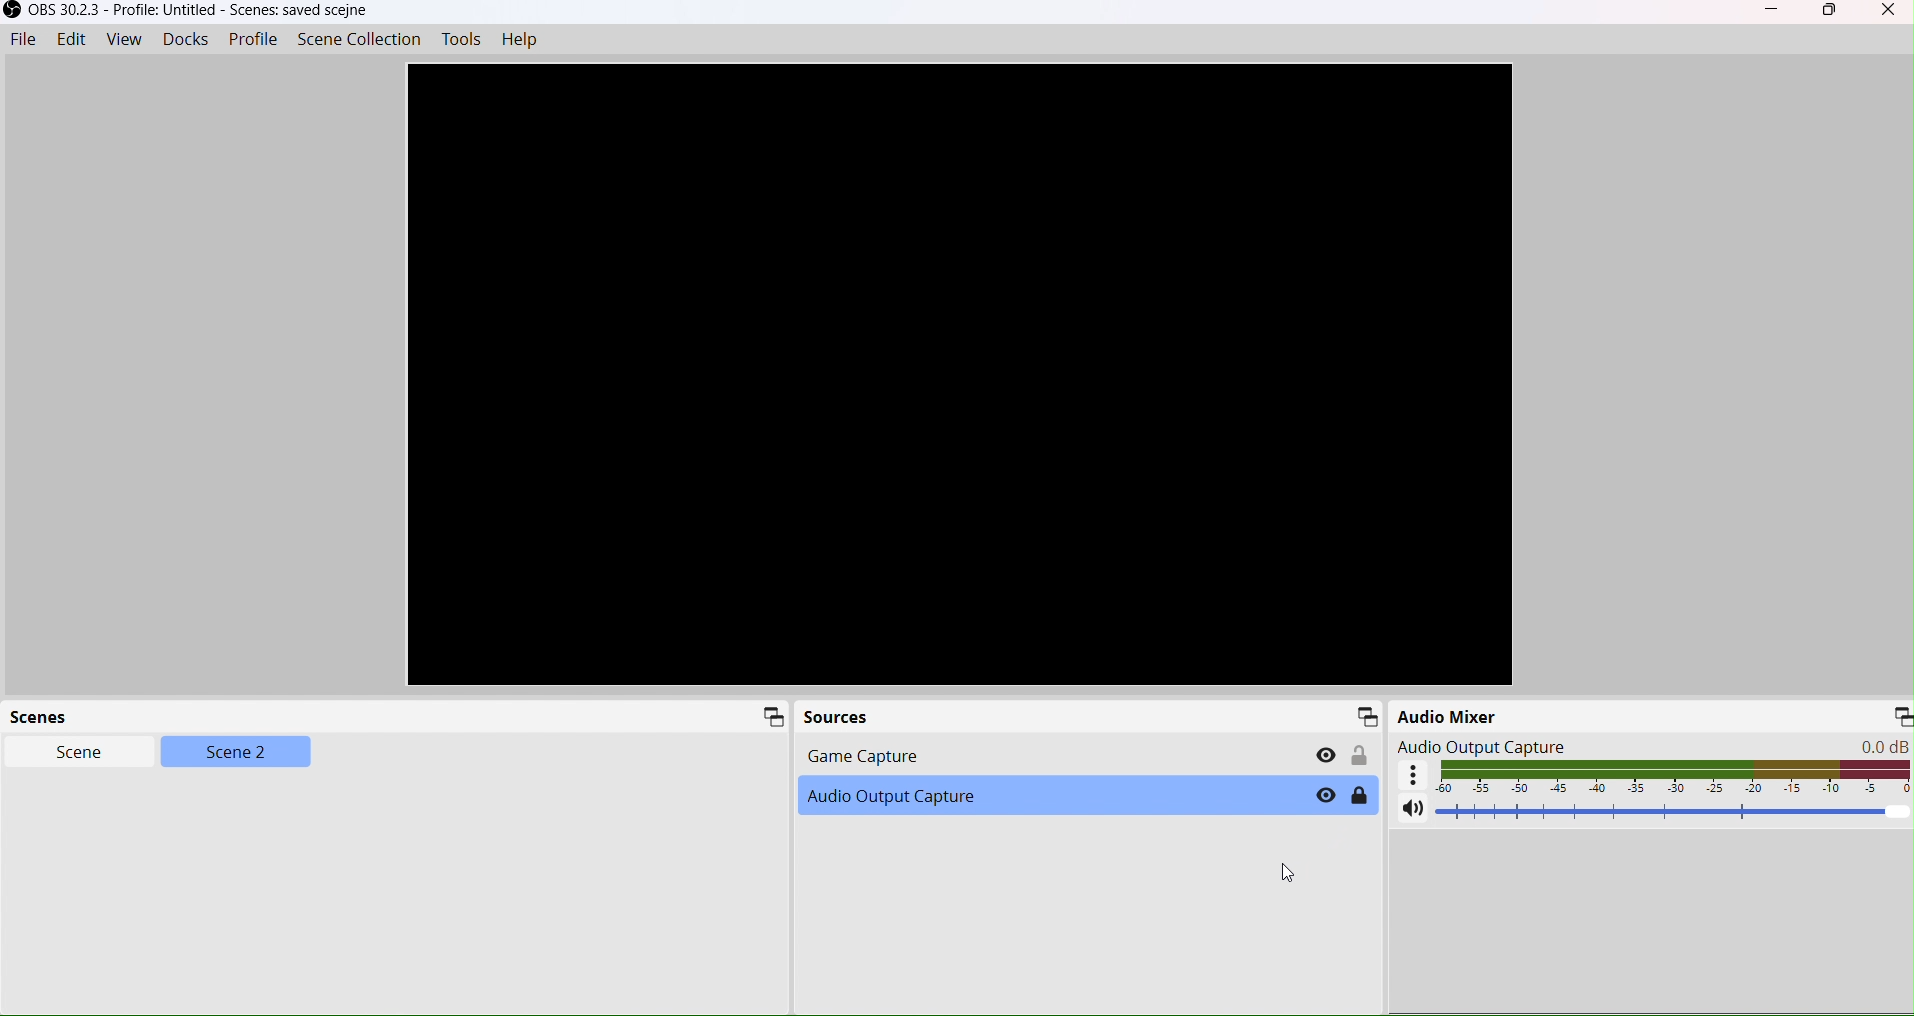 Image resolution: width=1914 pixels, height=1016 pixels. Describe the element at coordinates (23, 40) in the screenshot. I see `File` at that location.